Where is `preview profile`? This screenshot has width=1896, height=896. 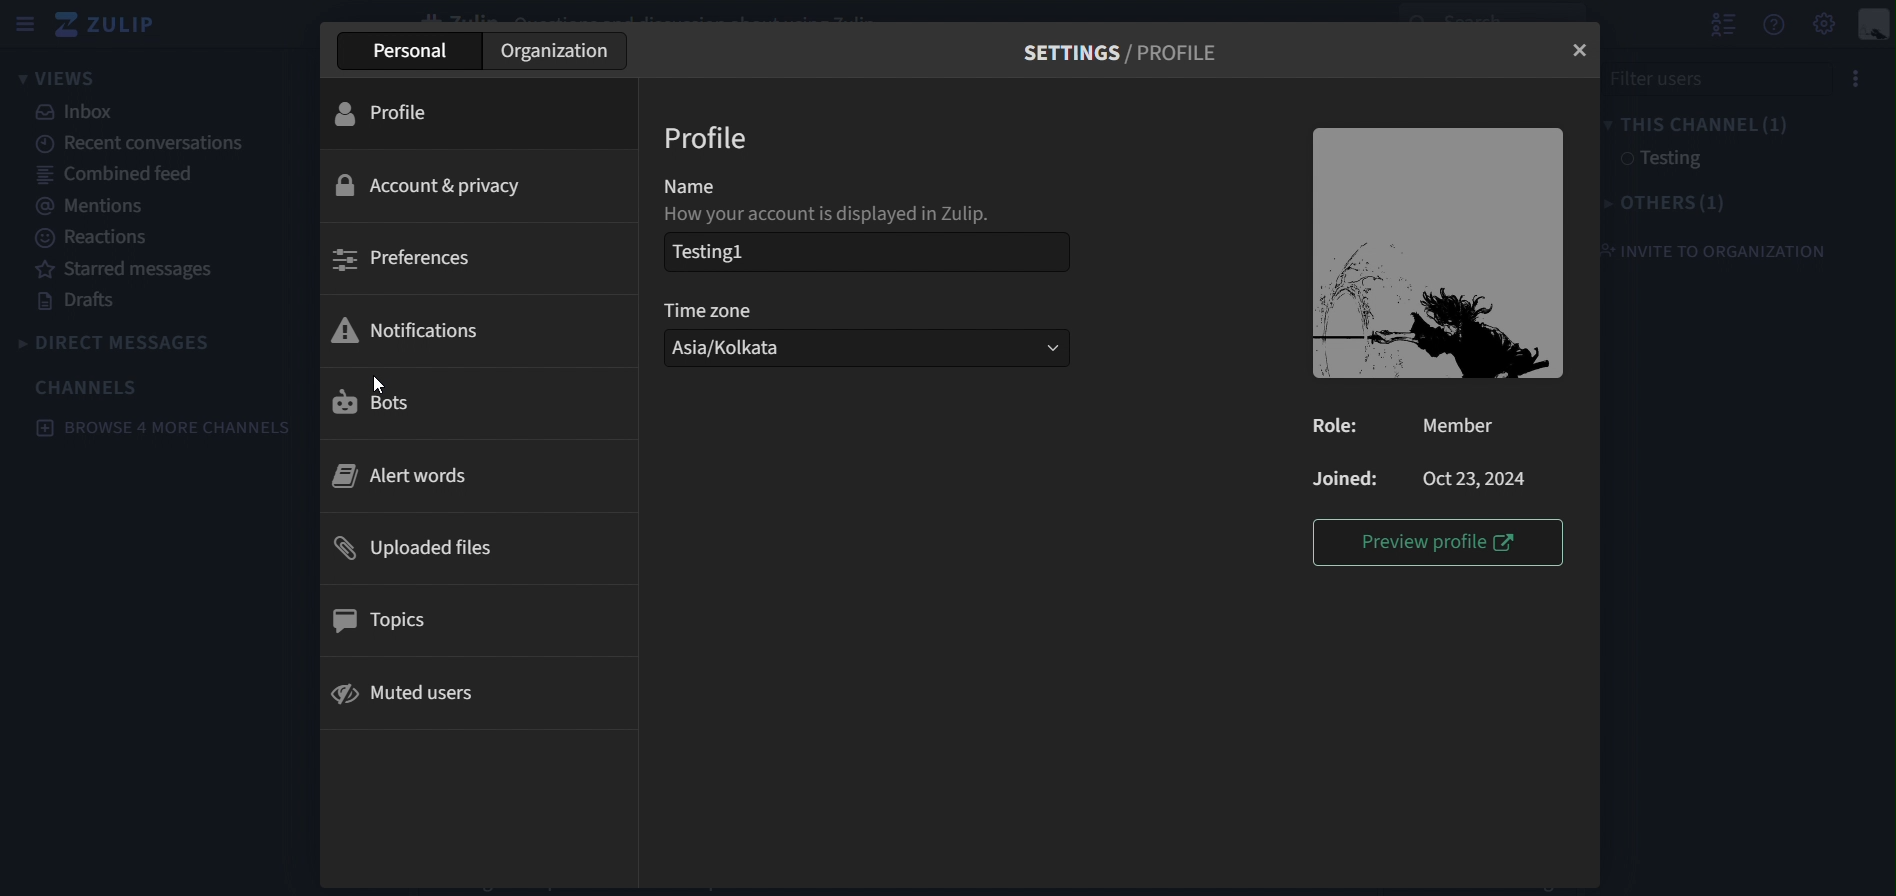
preview profile is located at coordinates (1439, 541).